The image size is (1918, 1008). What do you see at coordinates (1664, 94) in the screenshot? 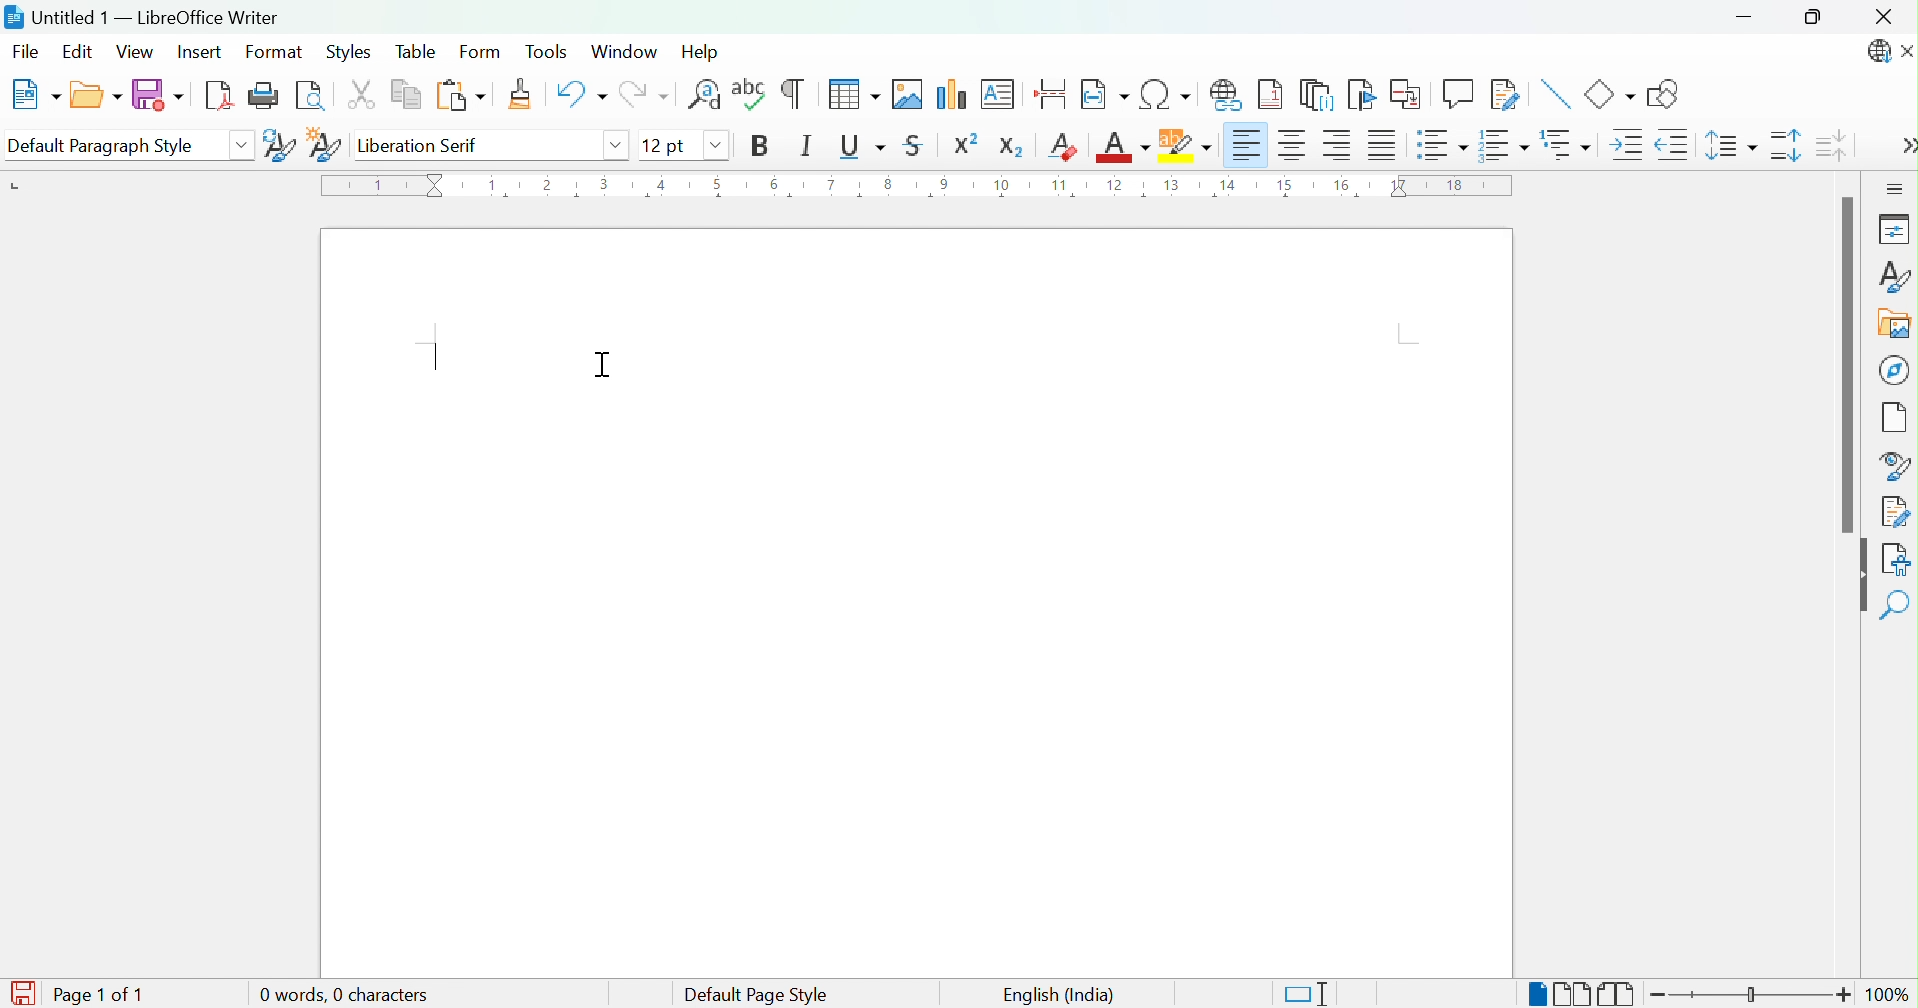
I see `Draw Basic Shapes` at bounding box center [1664, 94].